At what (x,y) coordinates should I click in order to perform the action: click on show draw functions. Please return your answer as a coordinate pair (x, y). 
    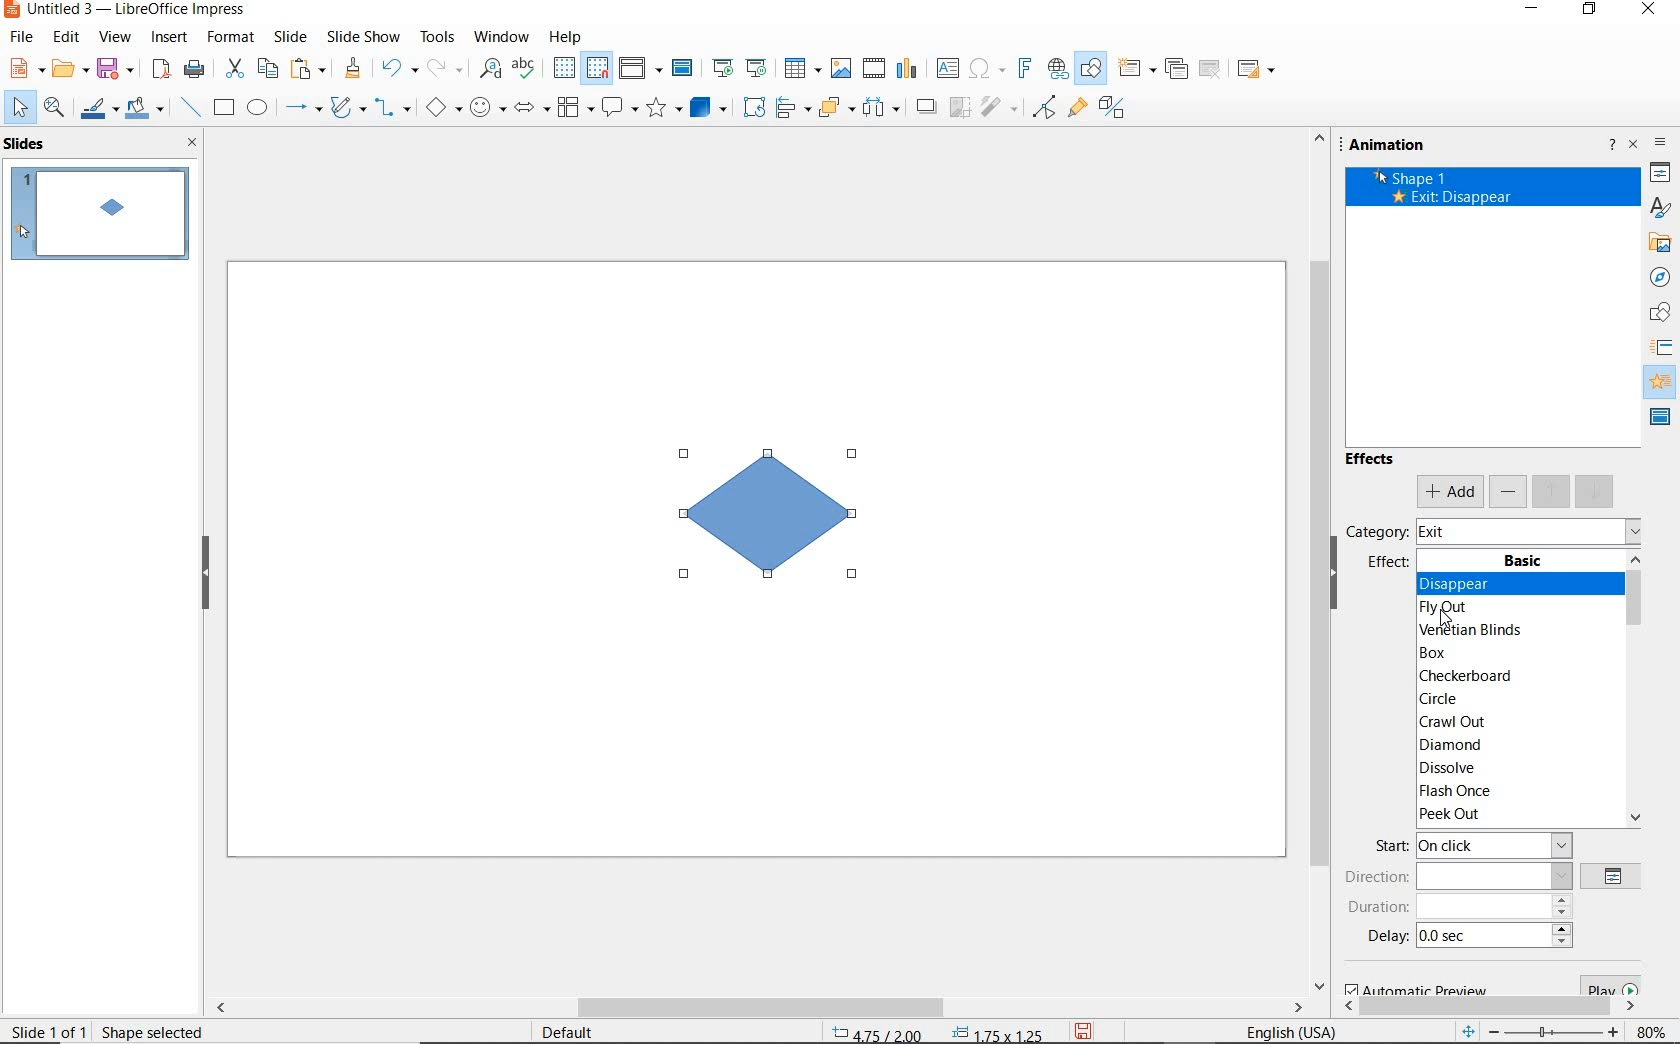
    Looking at the image, I should click on (1090, 69).